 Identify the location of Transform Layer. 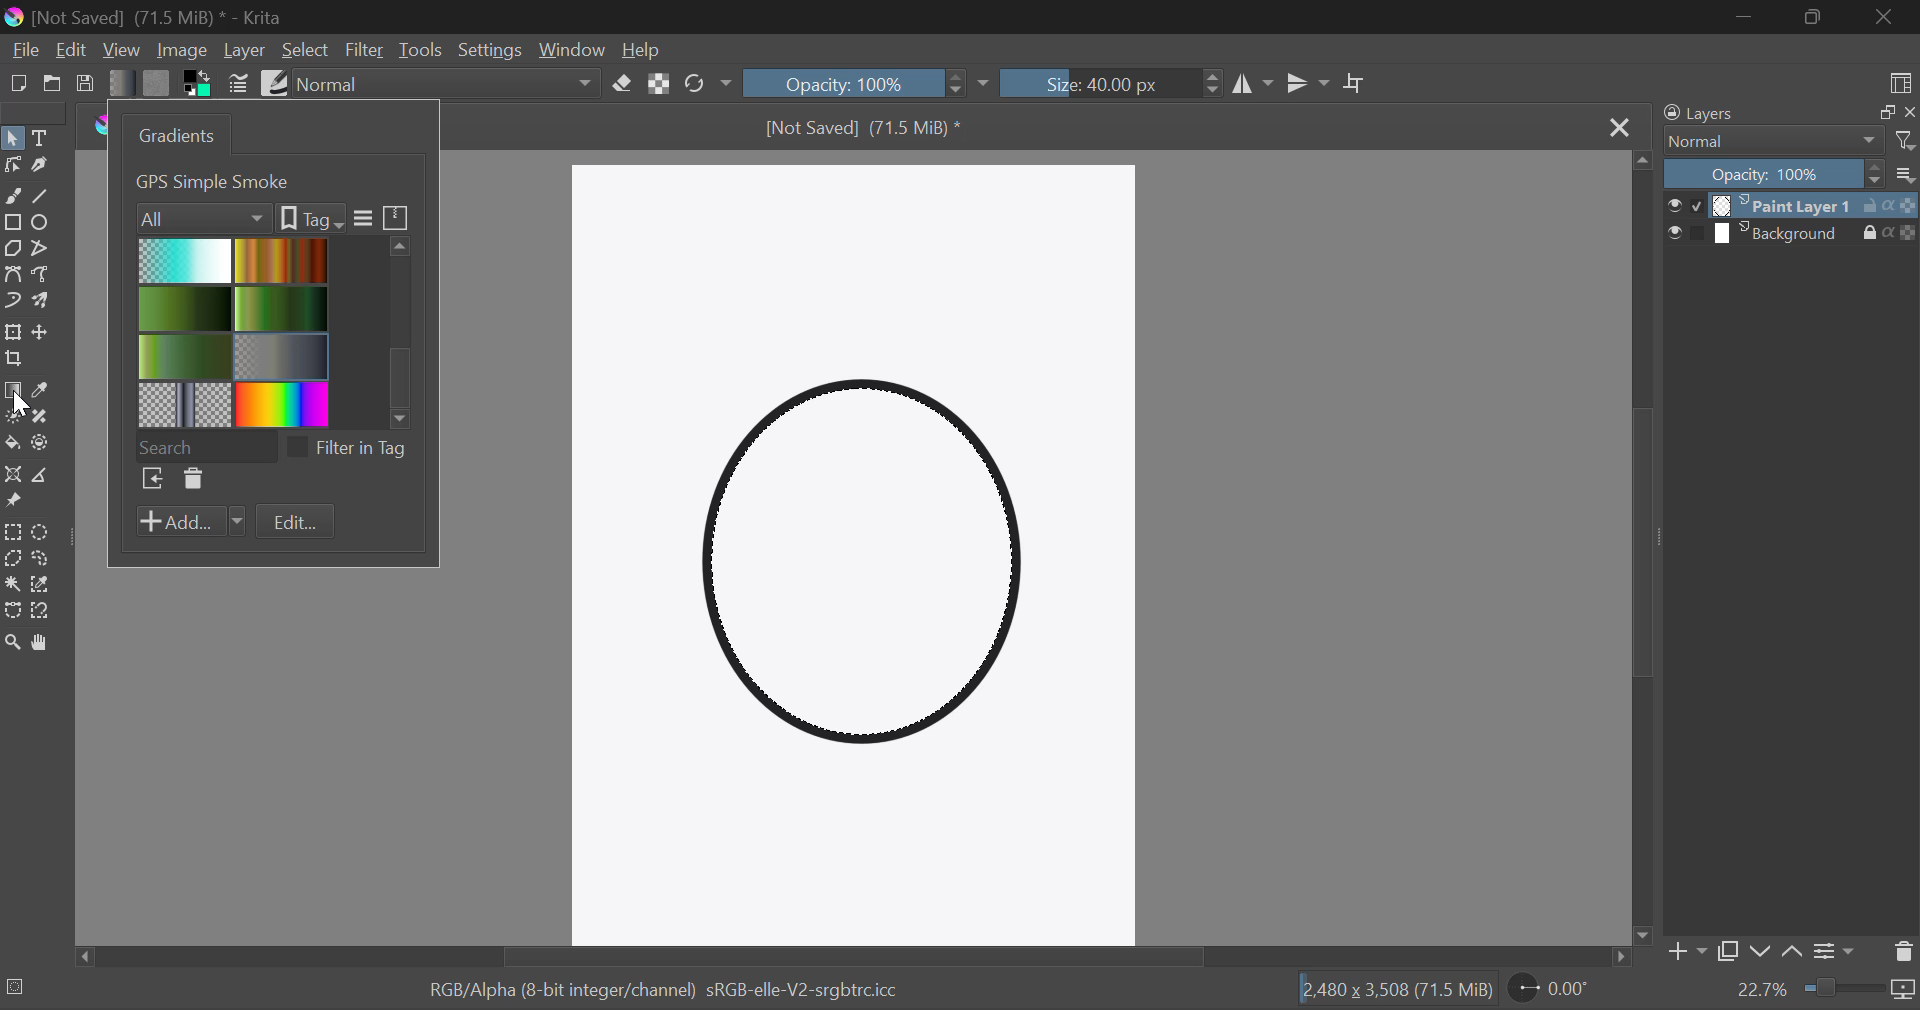
(14, 334).